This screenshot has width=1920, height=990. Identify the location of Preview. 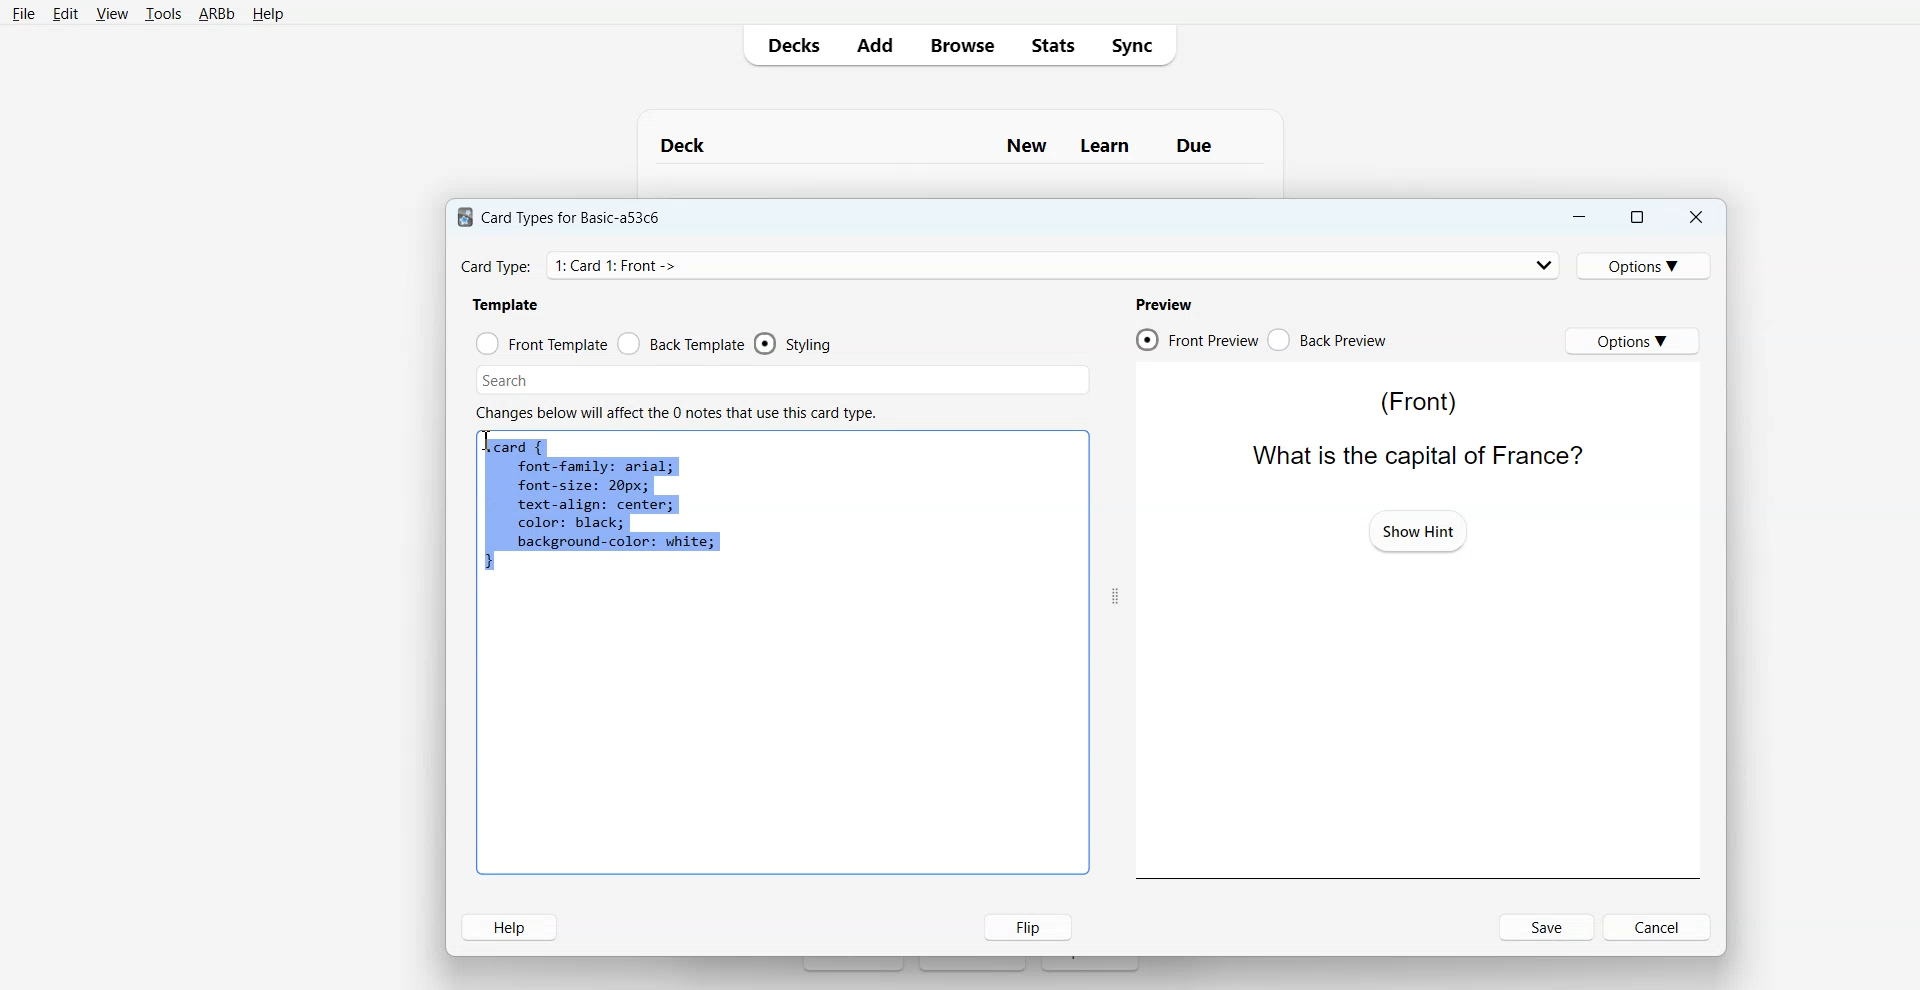
(1163, 304).